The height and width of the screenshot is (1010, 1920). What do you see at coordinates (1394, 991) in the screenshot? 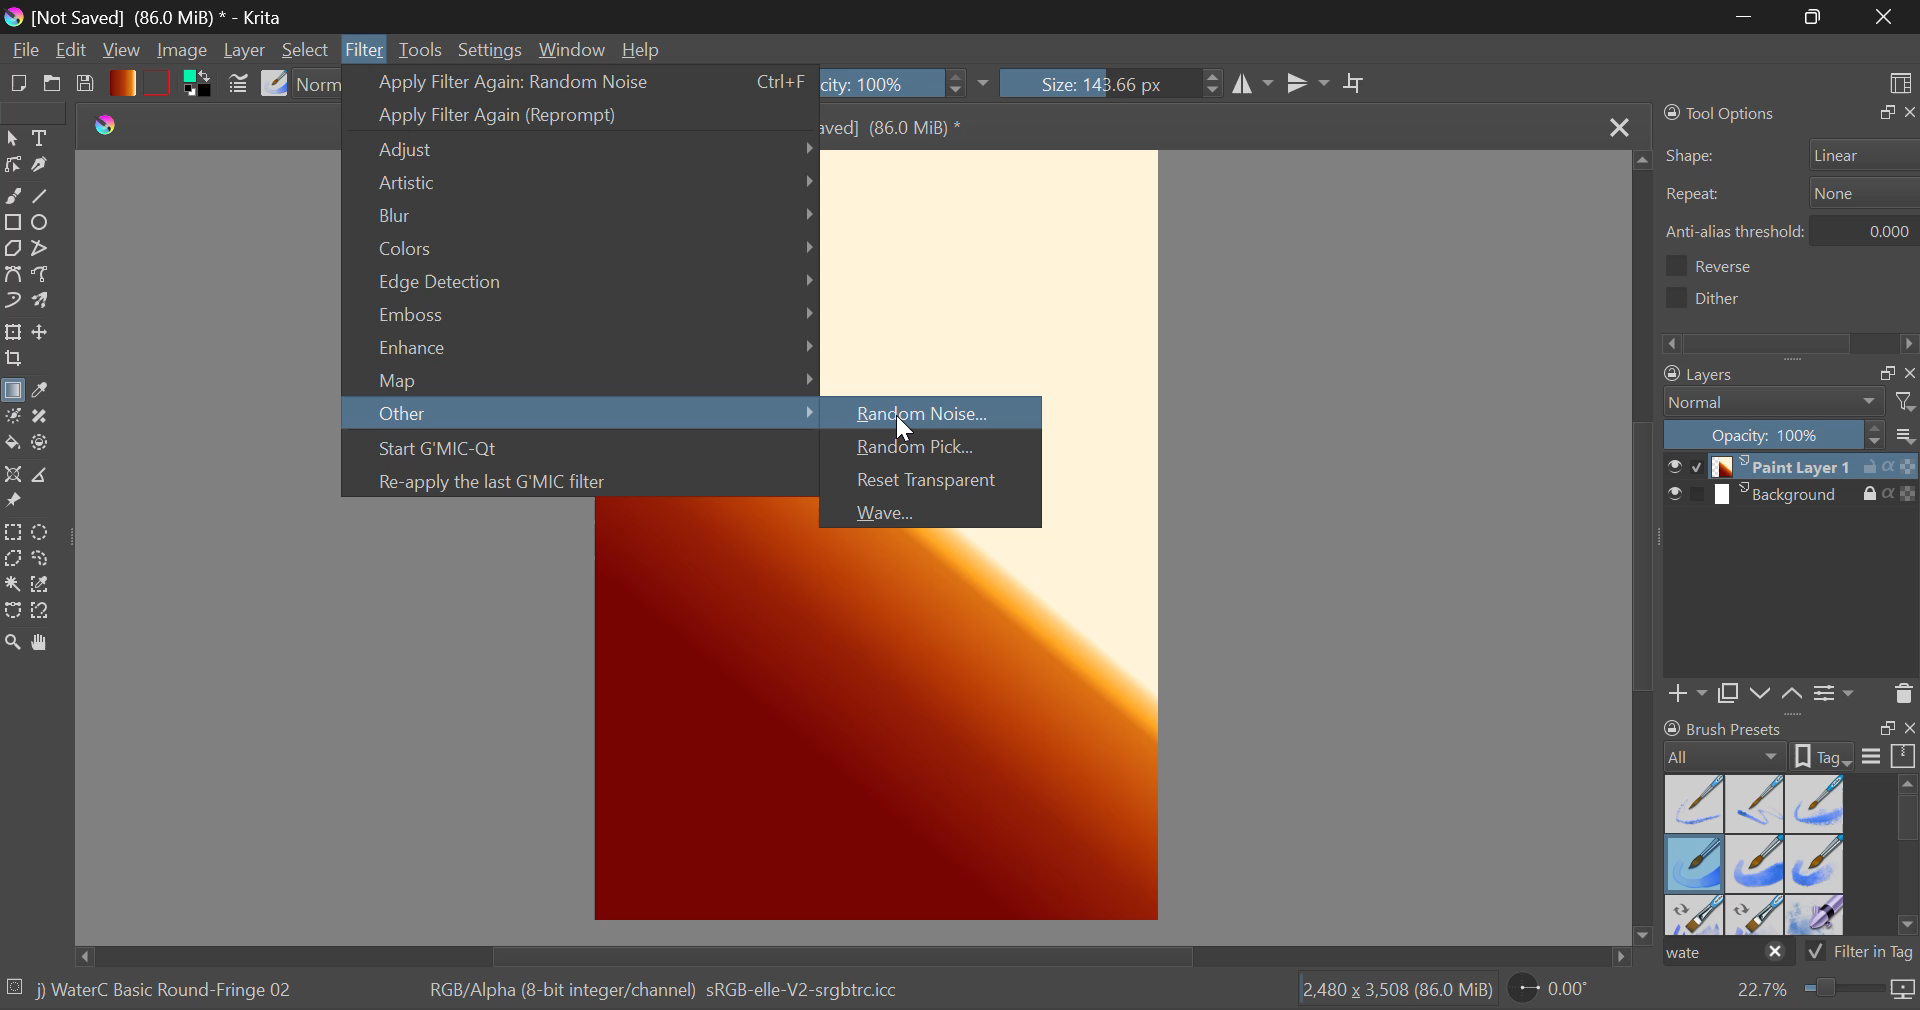
I see `2,480x3,508 (86.0 MiB)` at bounding box center [1394, 991].